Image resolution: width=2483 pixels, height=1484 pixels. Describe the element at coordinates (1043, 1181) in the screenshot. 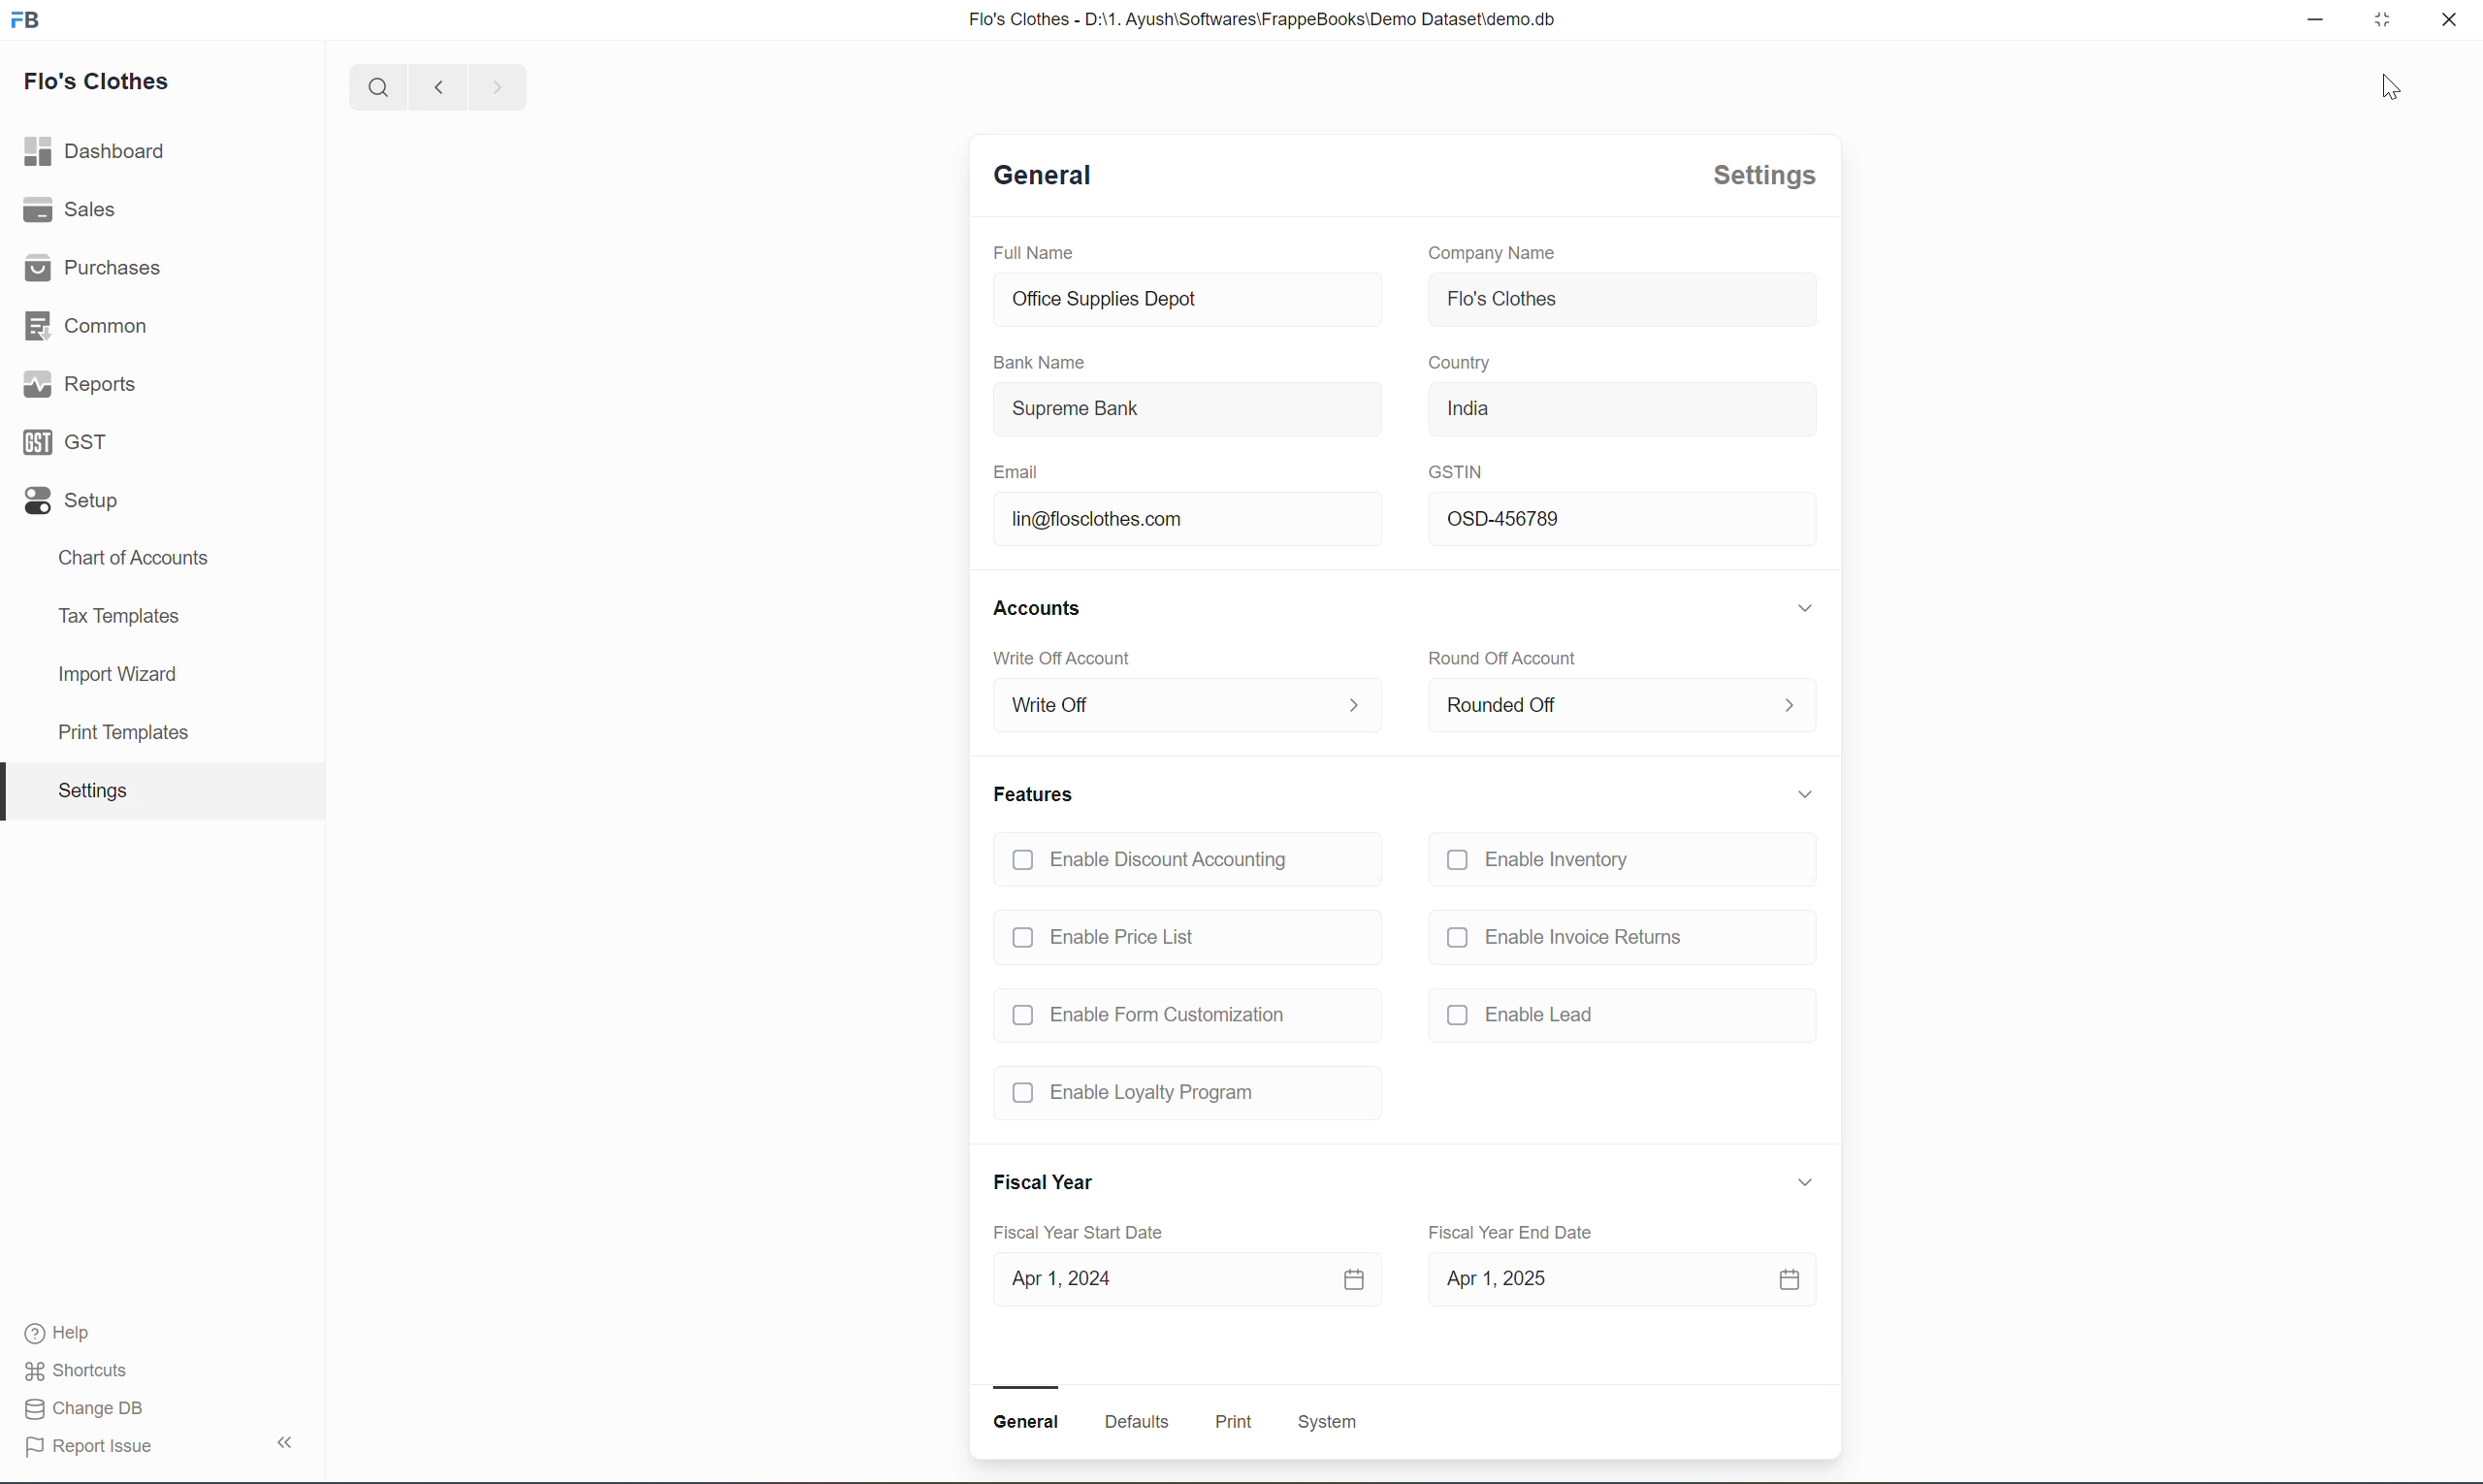

I see `Fiscal Year` at that location.